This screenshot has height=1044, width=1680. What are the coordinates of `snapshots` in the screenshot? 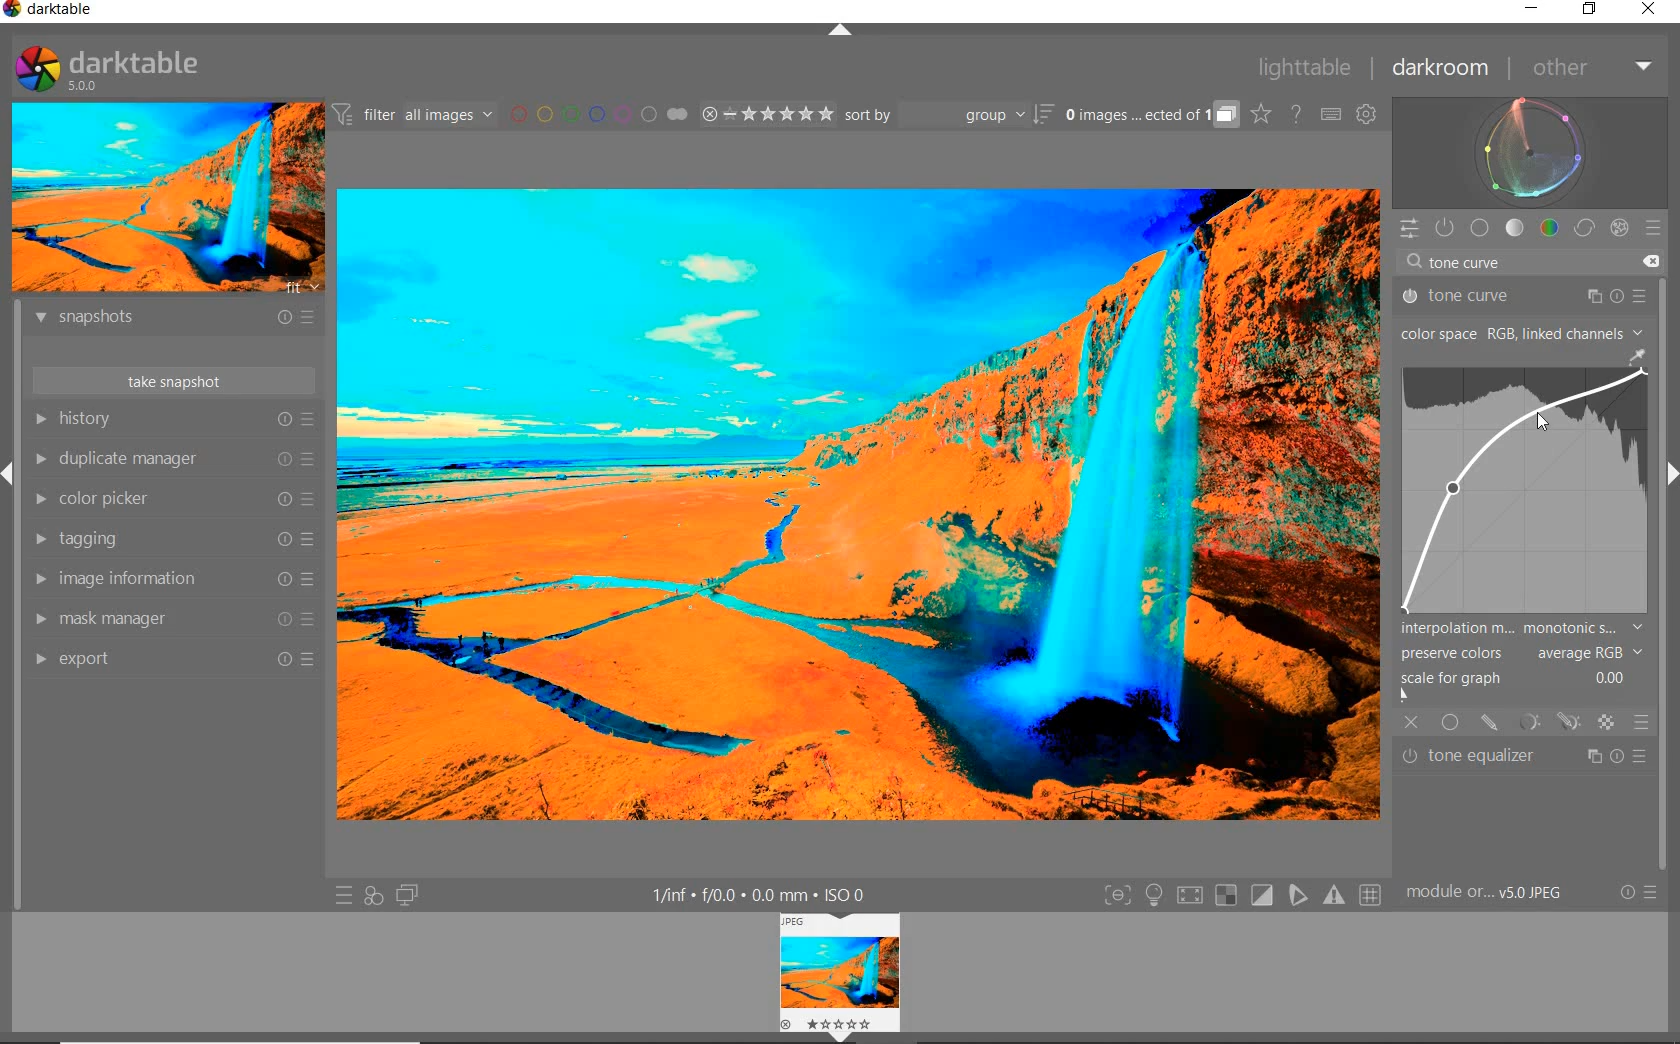 It's located at (179, 320).